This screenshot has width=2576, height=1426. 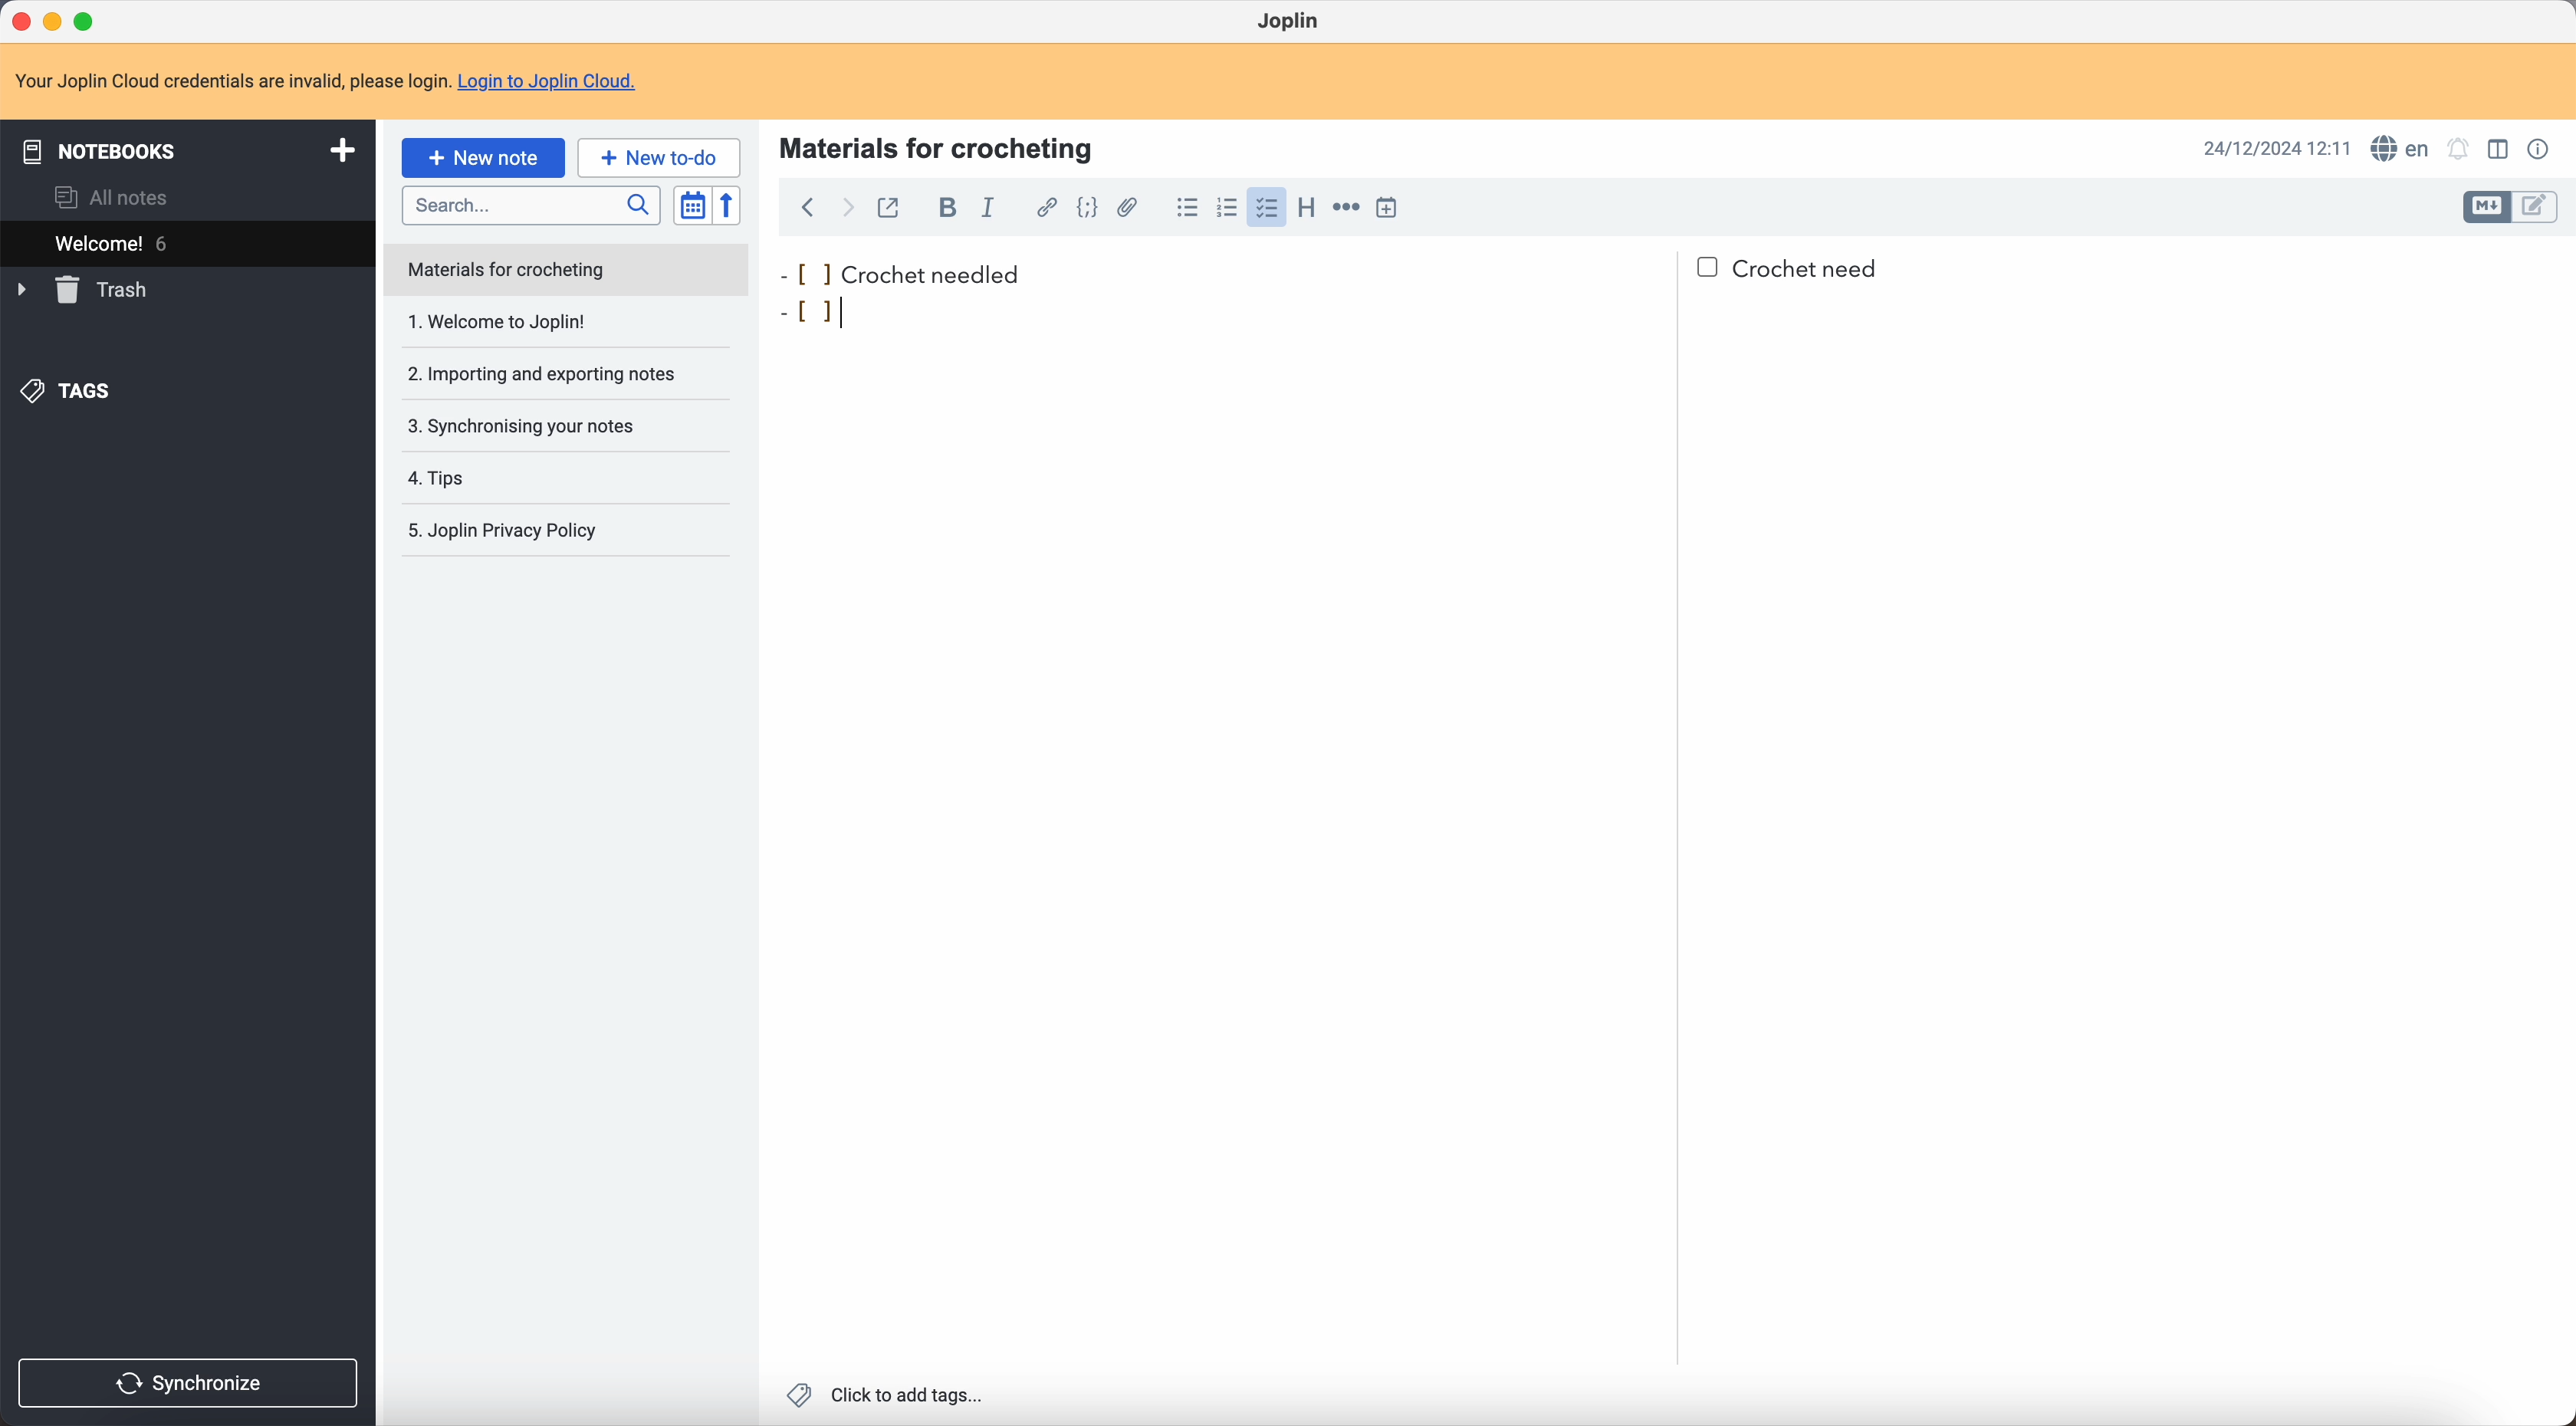 I want to click on Joplin privacy policy, so click(x=514, y=534).